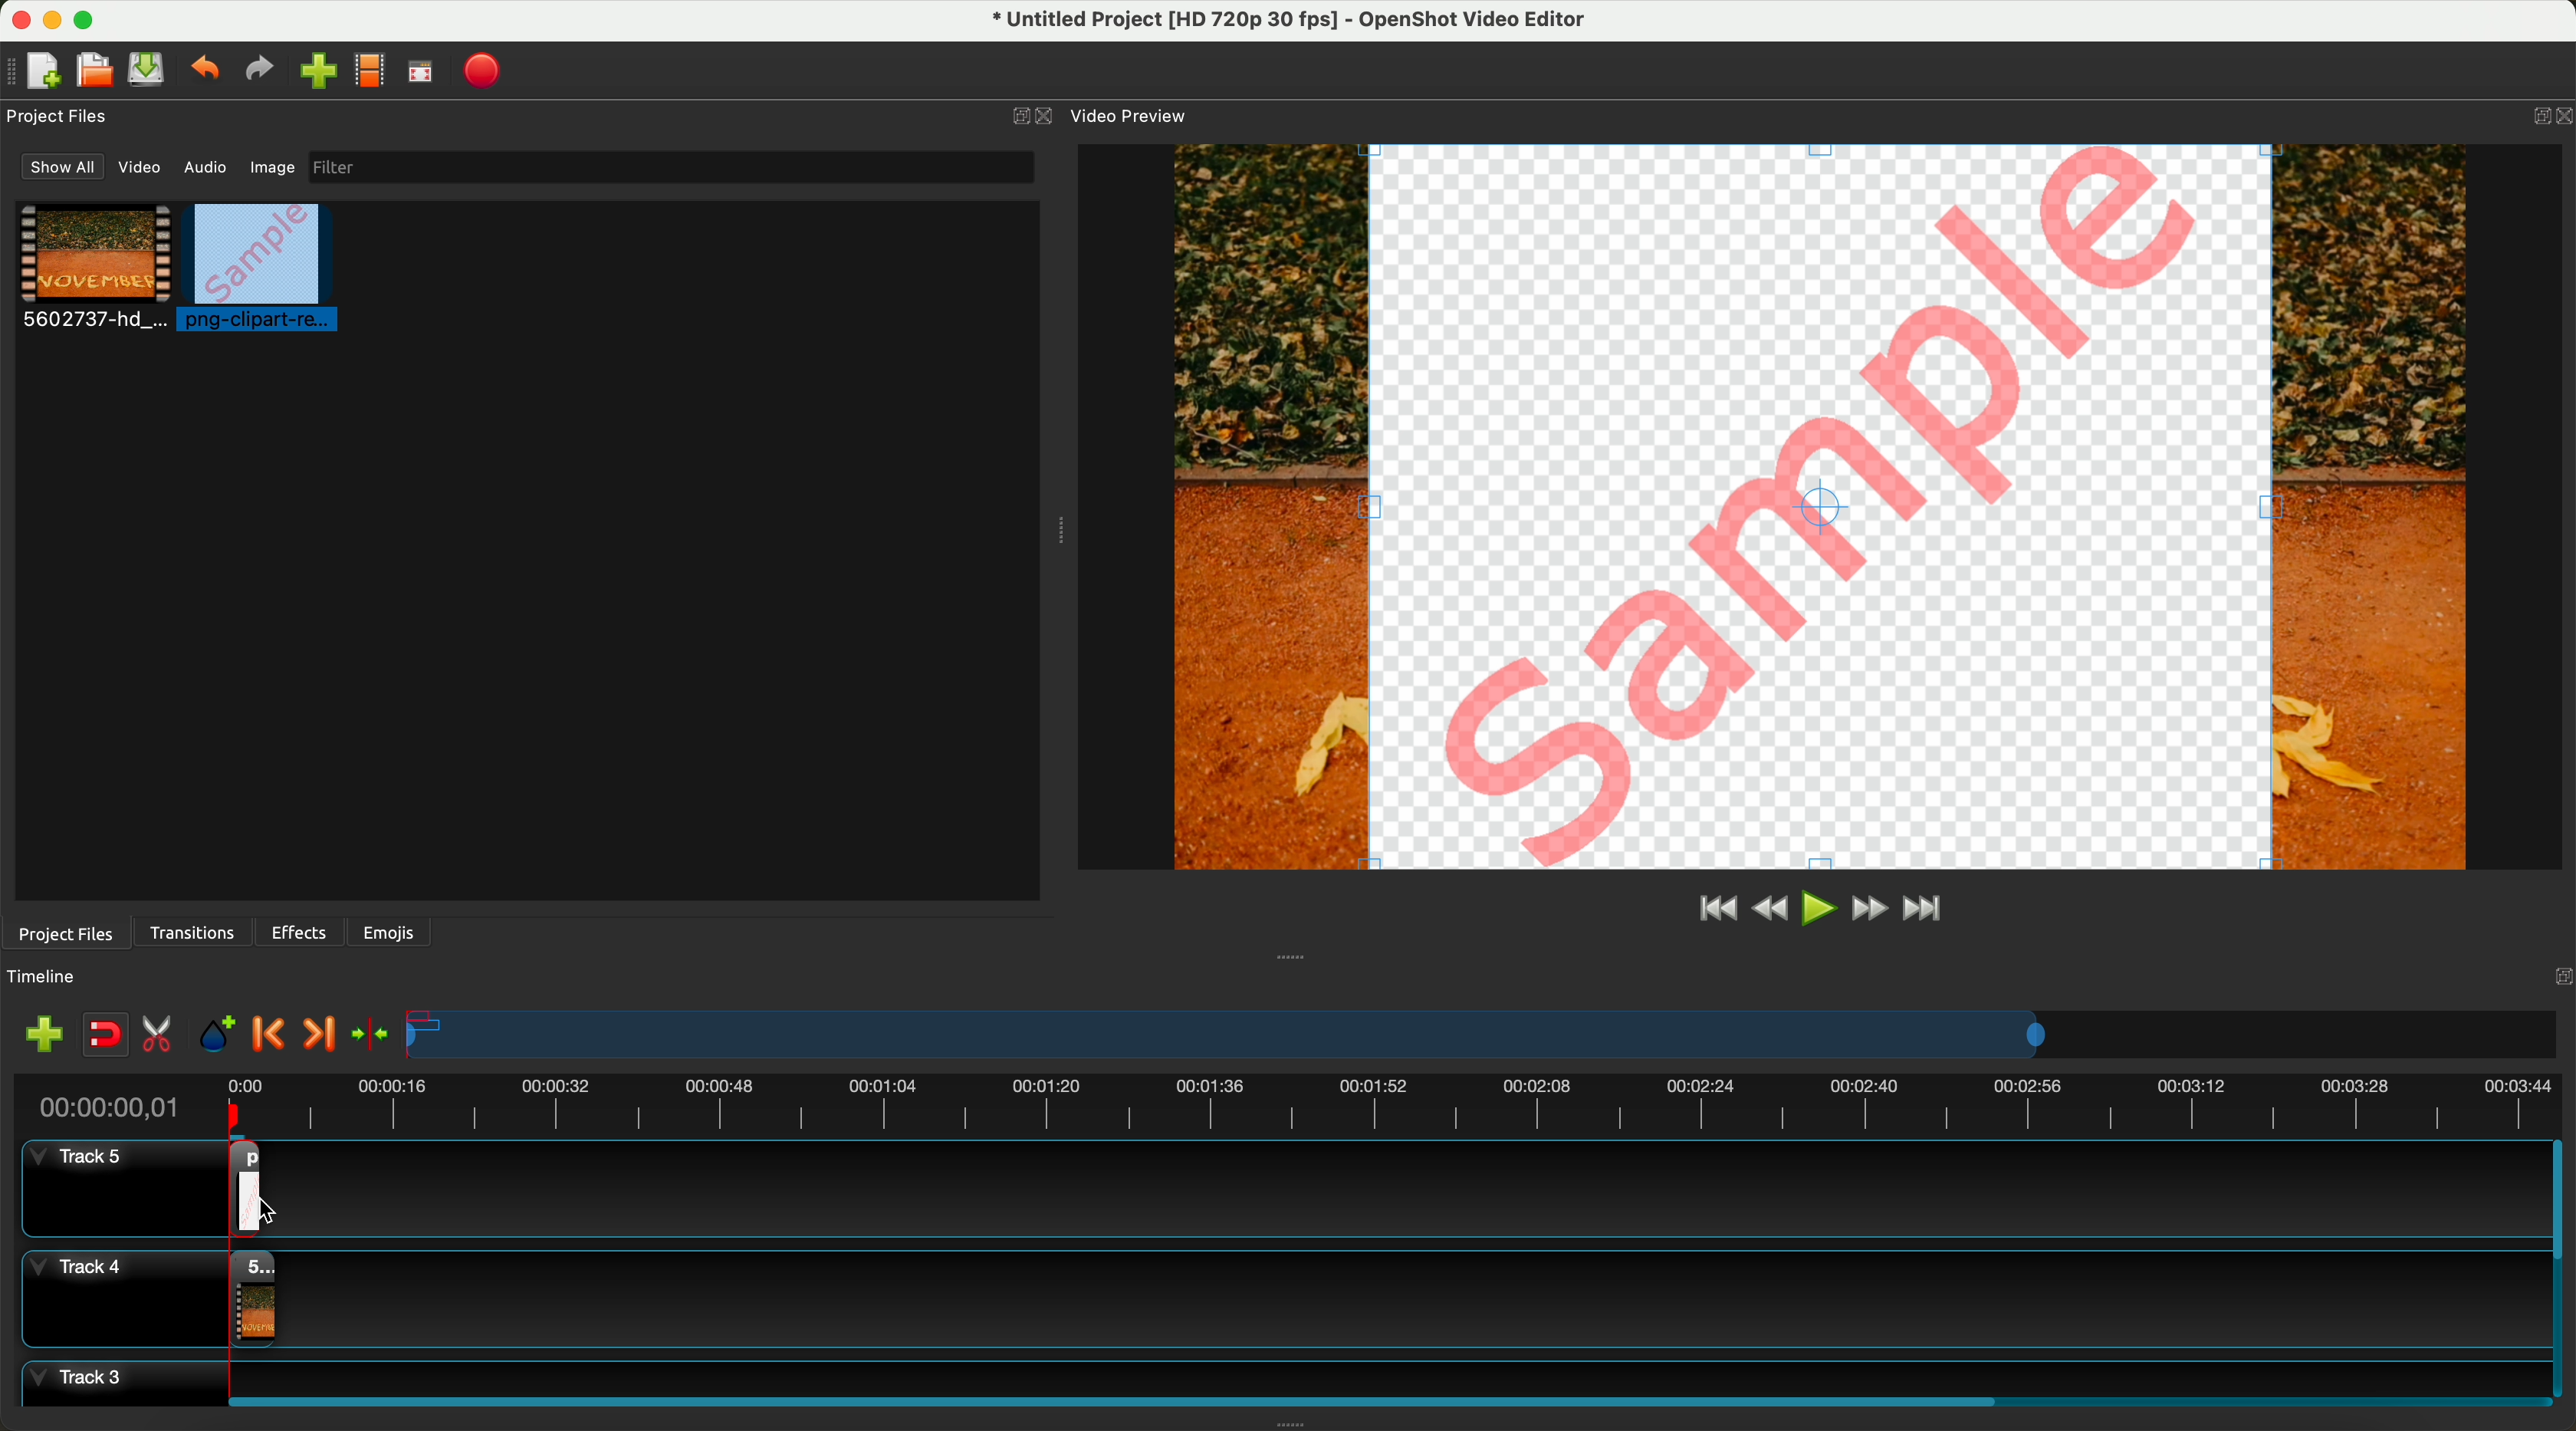 Image resolution: width=2576 pixels, height=1431 pixels. What do you see at coordinates (60, 116) in the screenshot?
I see `project files` at bounding box center [60, 116].